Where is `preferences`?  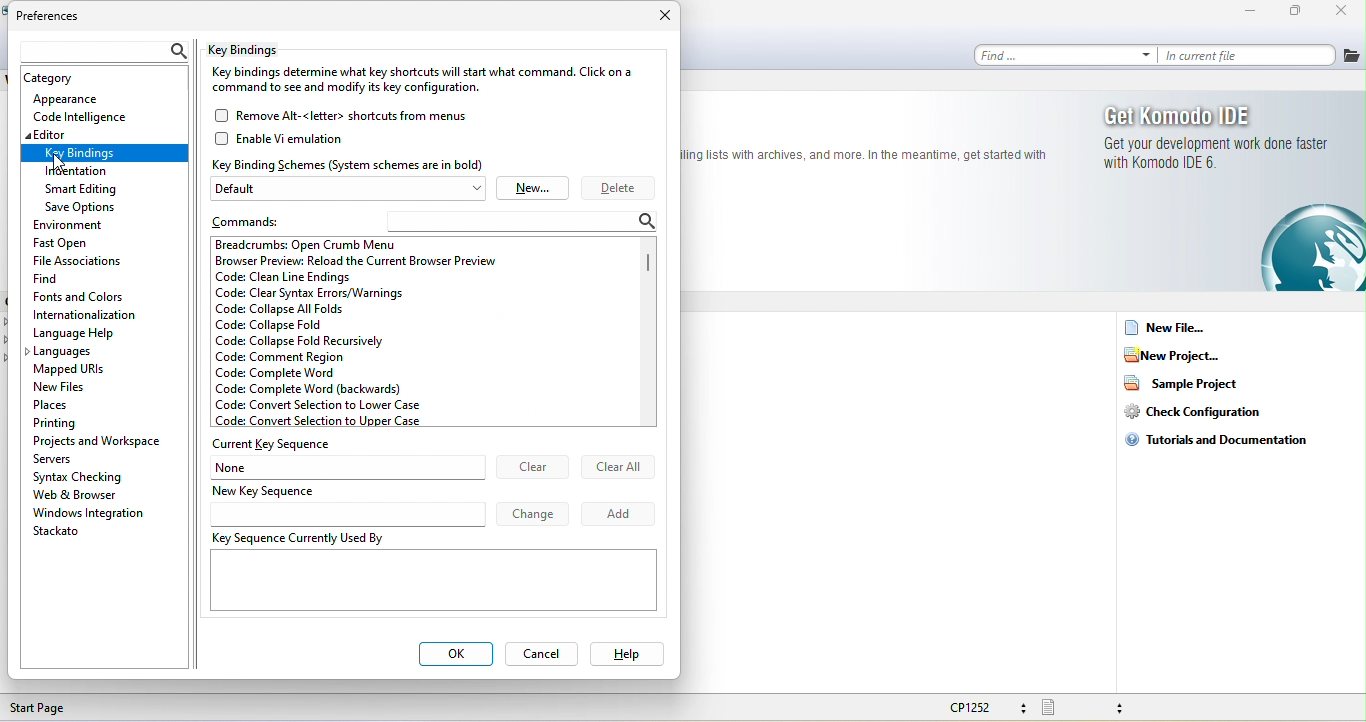 preferences is located at coordinates (51, 18).